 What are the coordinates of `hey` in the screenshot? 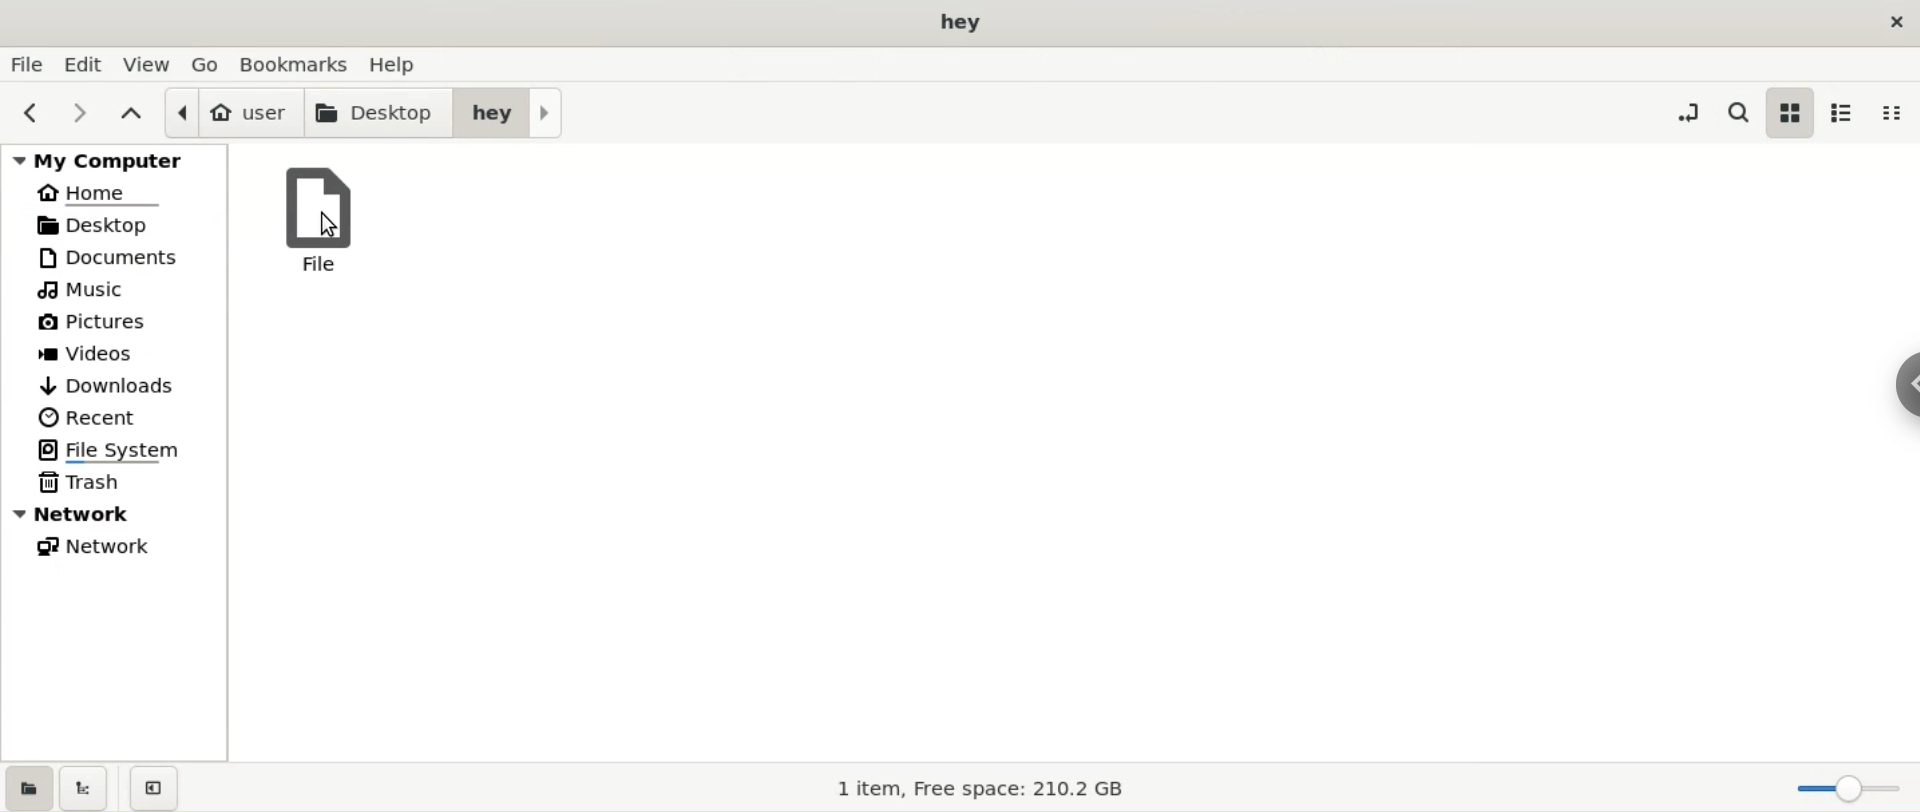 It's located at (508, 113).